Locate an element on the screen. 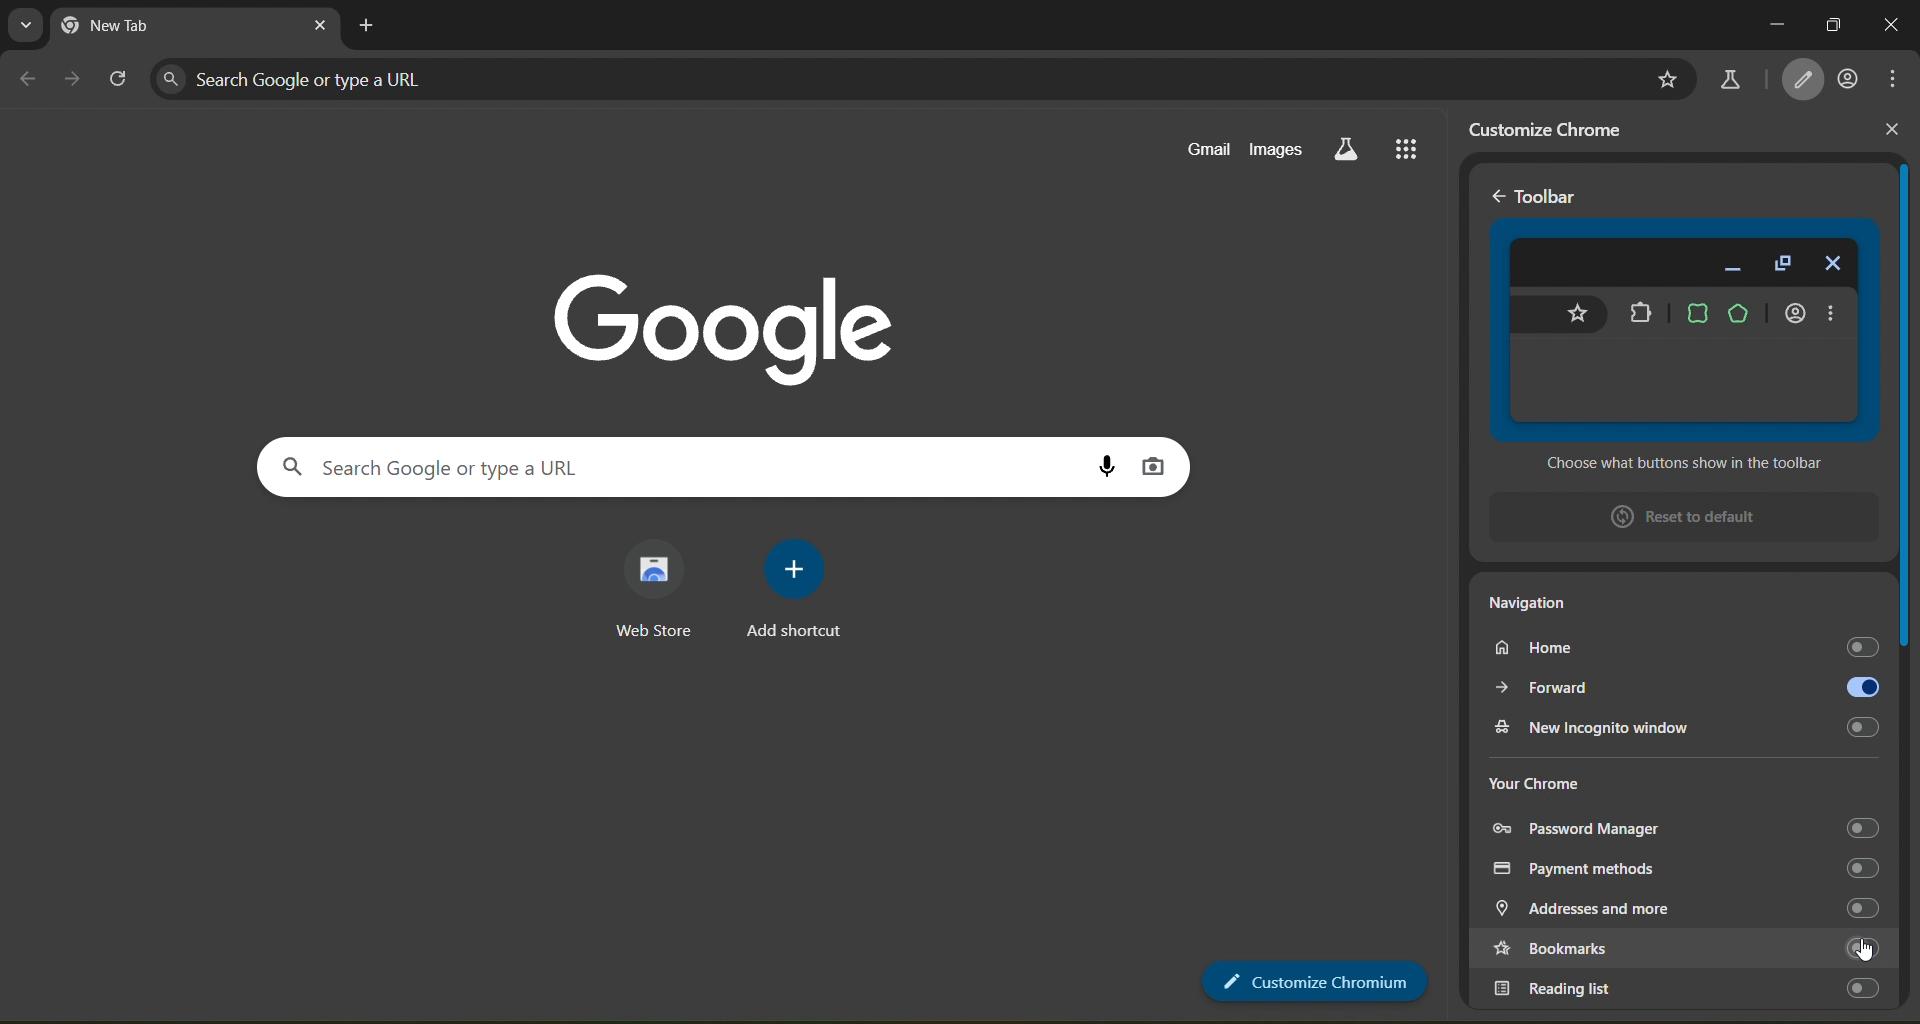 The width and height of the screenshot is (1920, 1024). close is located at coordinates (1893, 26).